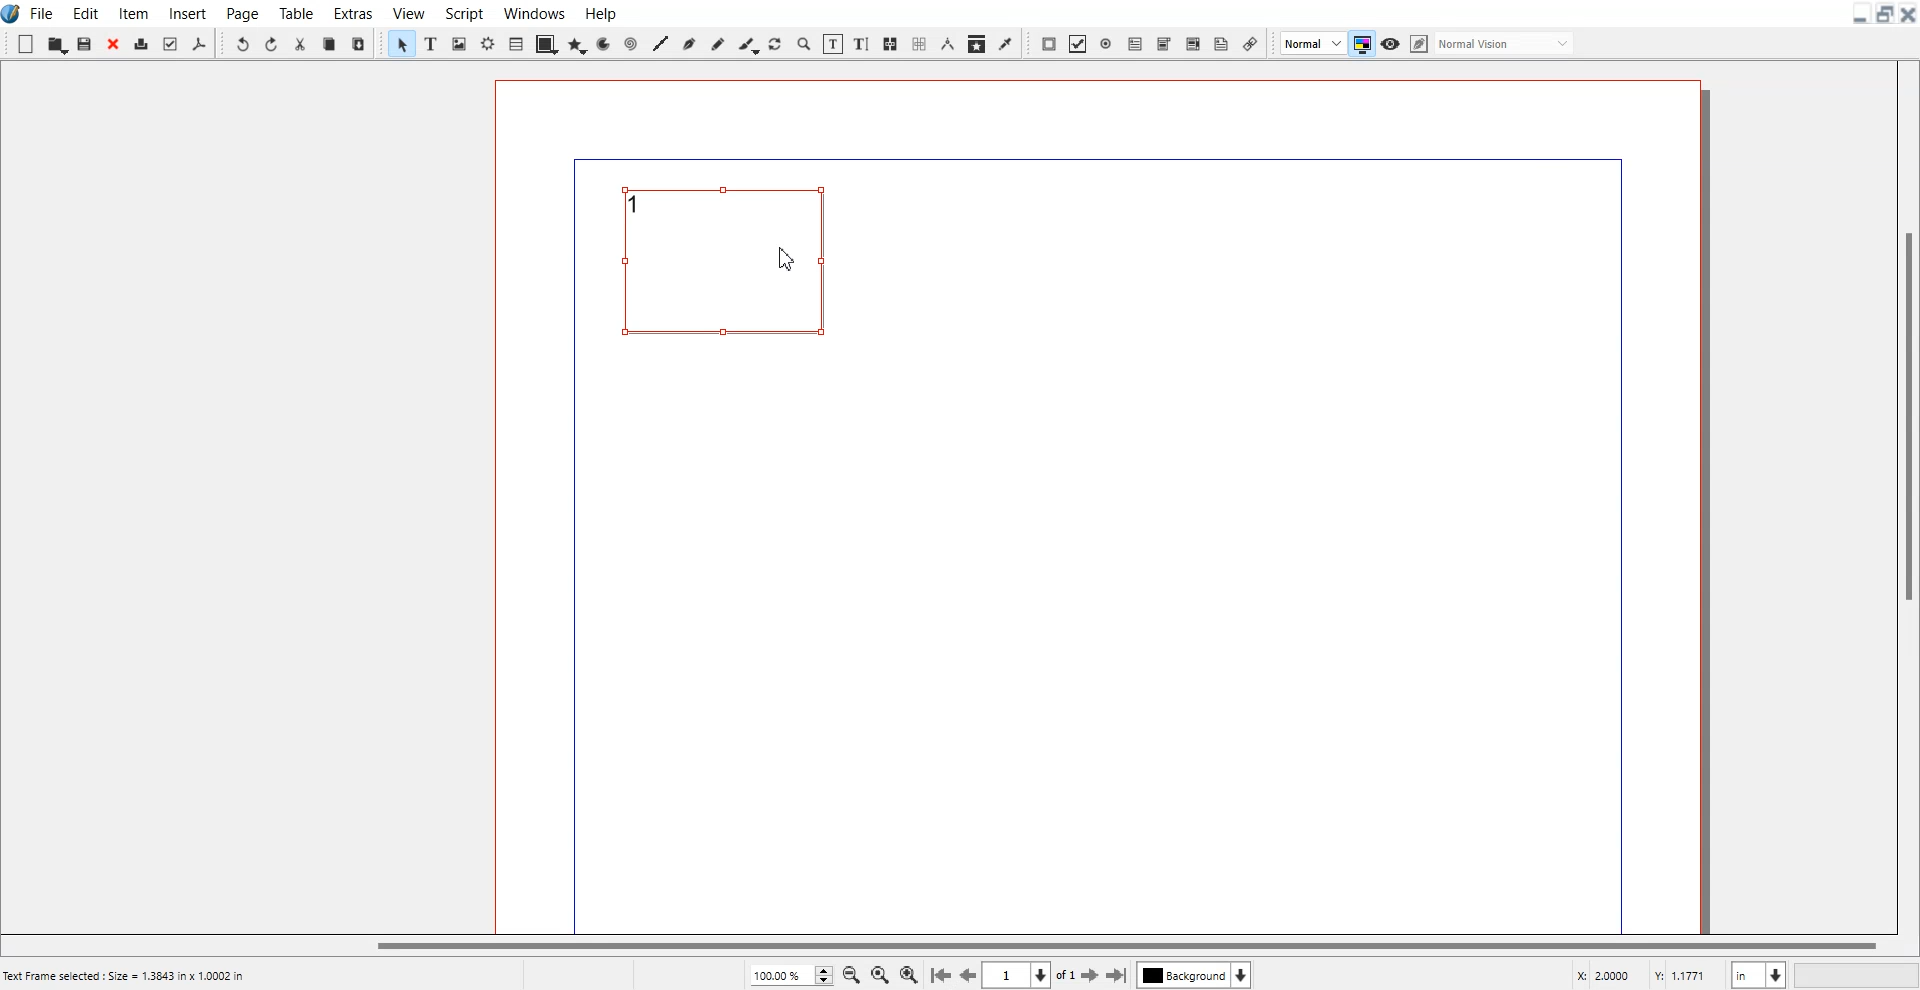 Image resolution: width=1920 pixels, height=990 pixels. What do you see at coordinates (401, 43) in the screenshot?
I see `Select Item` at bounding box center [401, 43].